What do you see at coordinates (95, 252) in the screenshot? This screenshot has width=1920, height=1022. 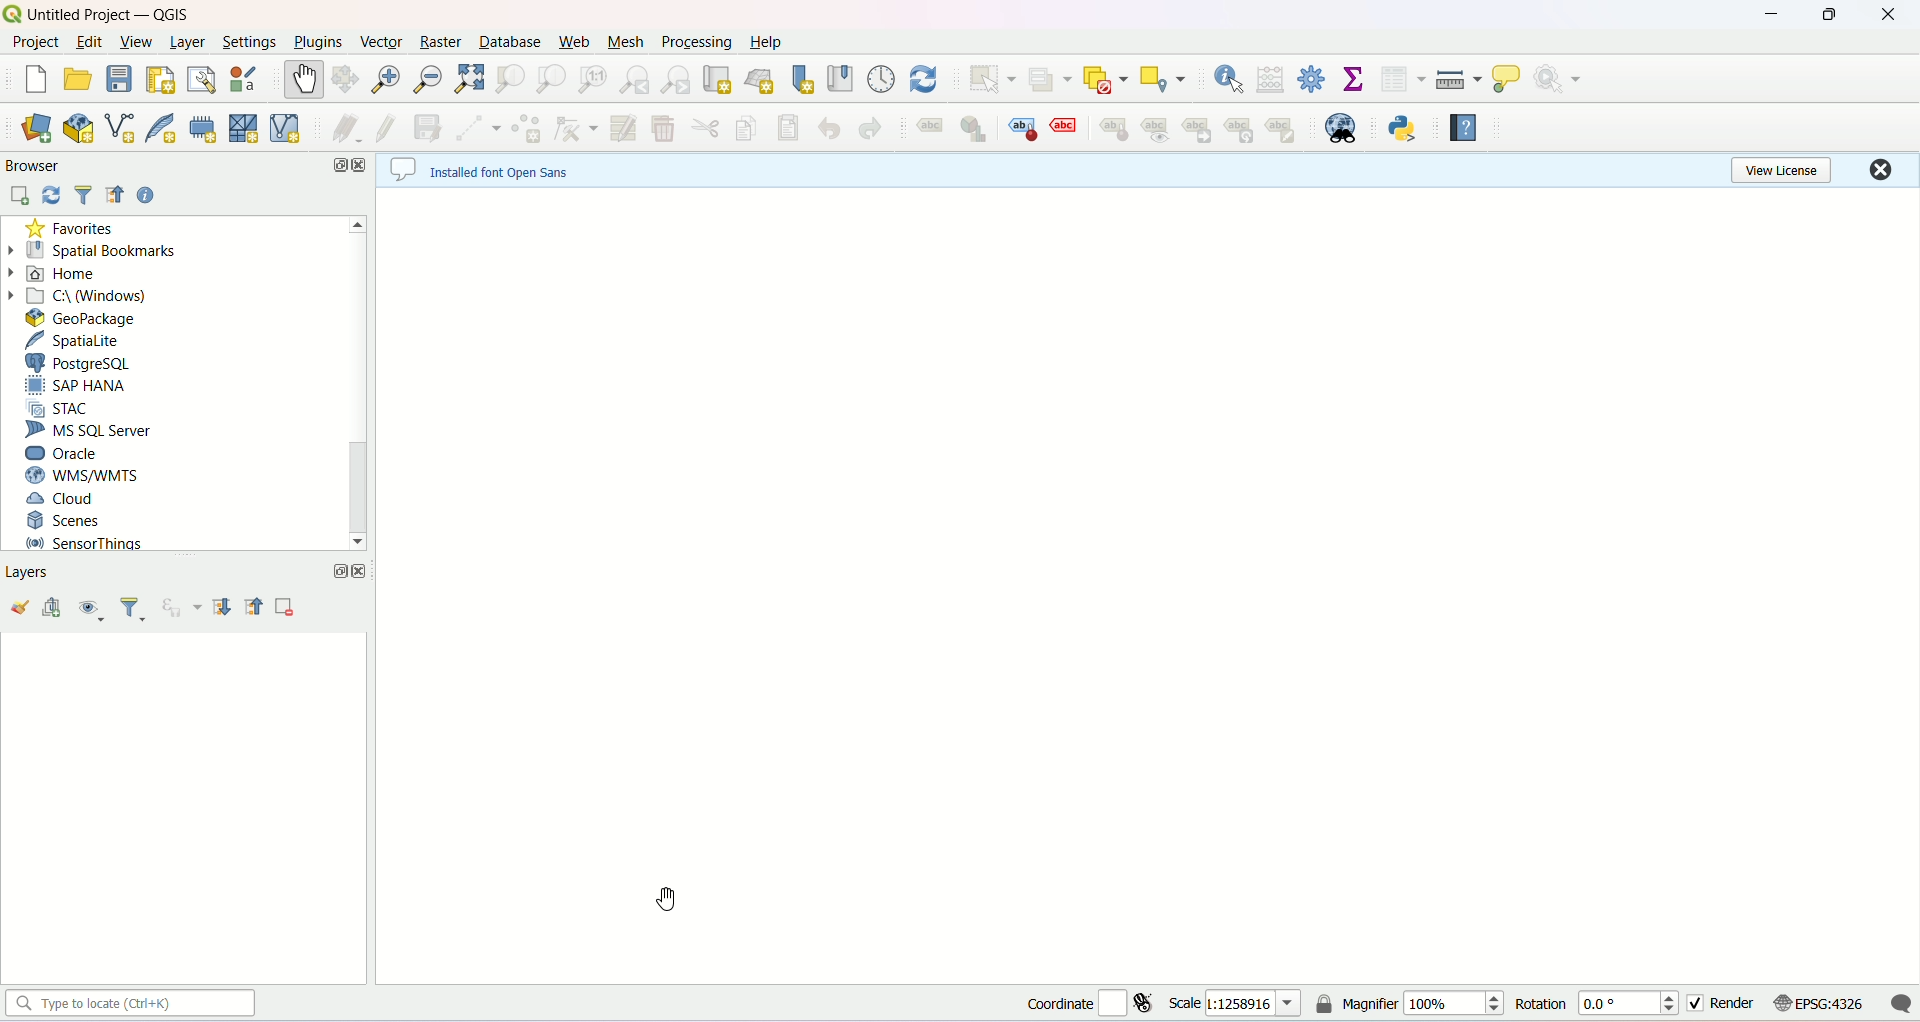 I see `spatial bookmarks` at bounding box center [95, 252].